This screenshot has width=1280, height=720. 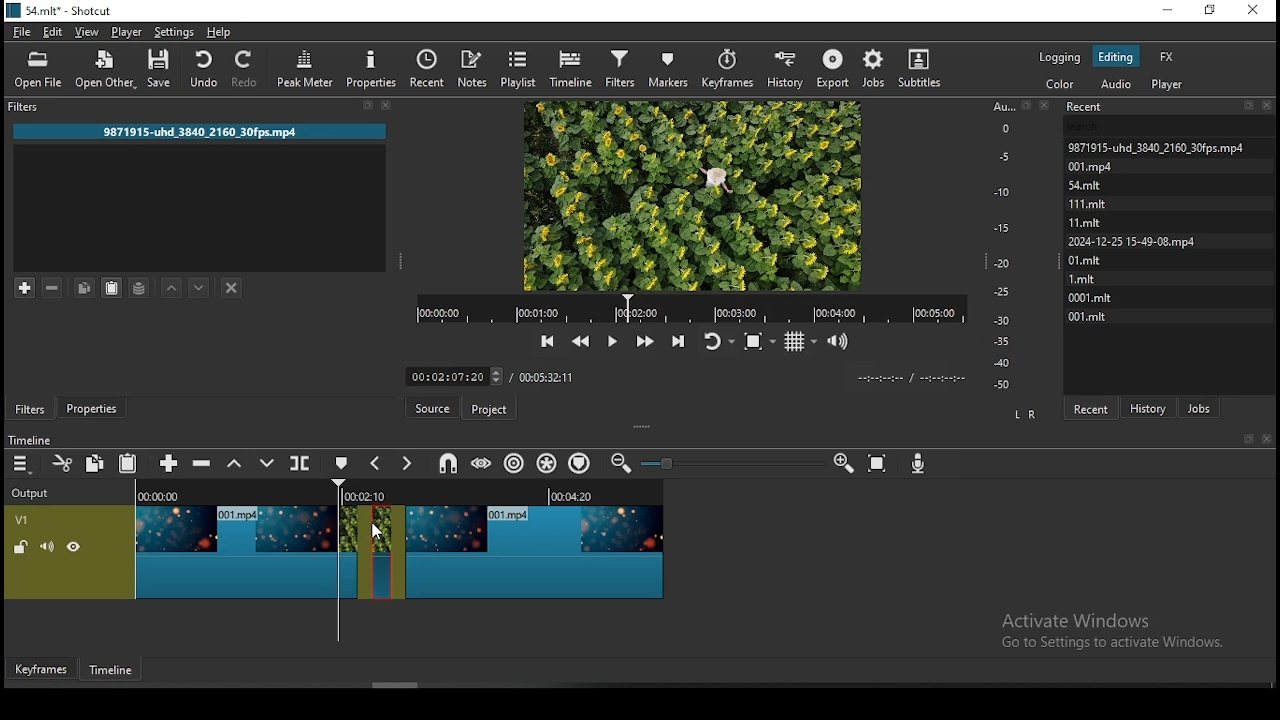 I want to click on V1, so click(x=35, y=519).